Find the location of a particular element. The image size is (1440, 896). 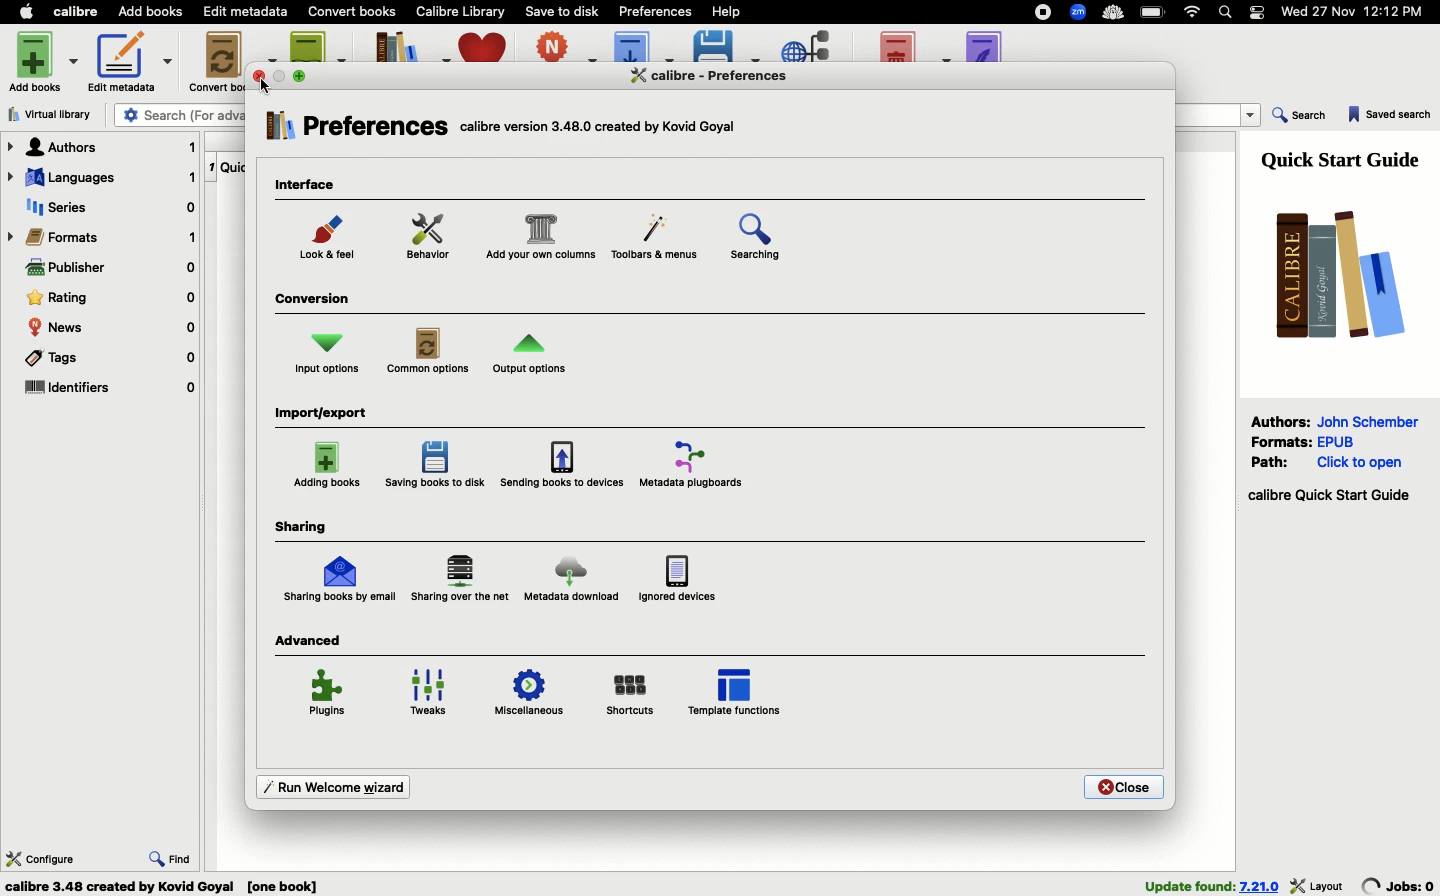

Notification is located at coordinates (1258, 12).